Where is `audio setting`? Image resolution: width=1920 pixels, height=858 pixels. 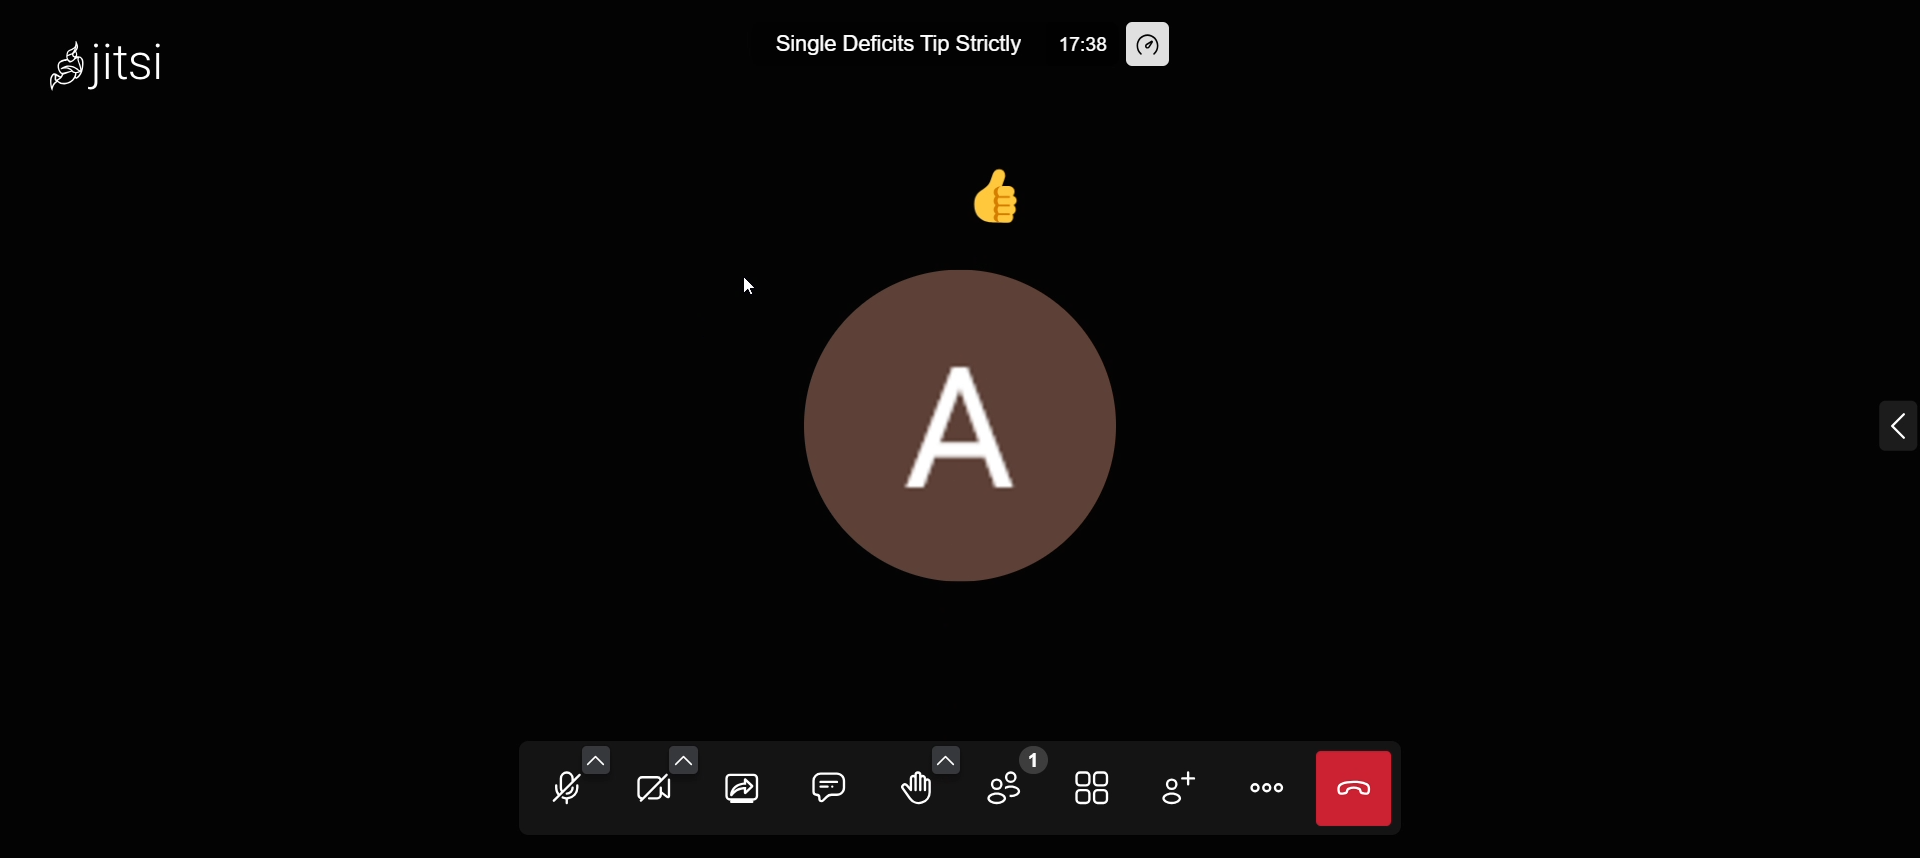
audio setting is located at coordinates (596, 759).